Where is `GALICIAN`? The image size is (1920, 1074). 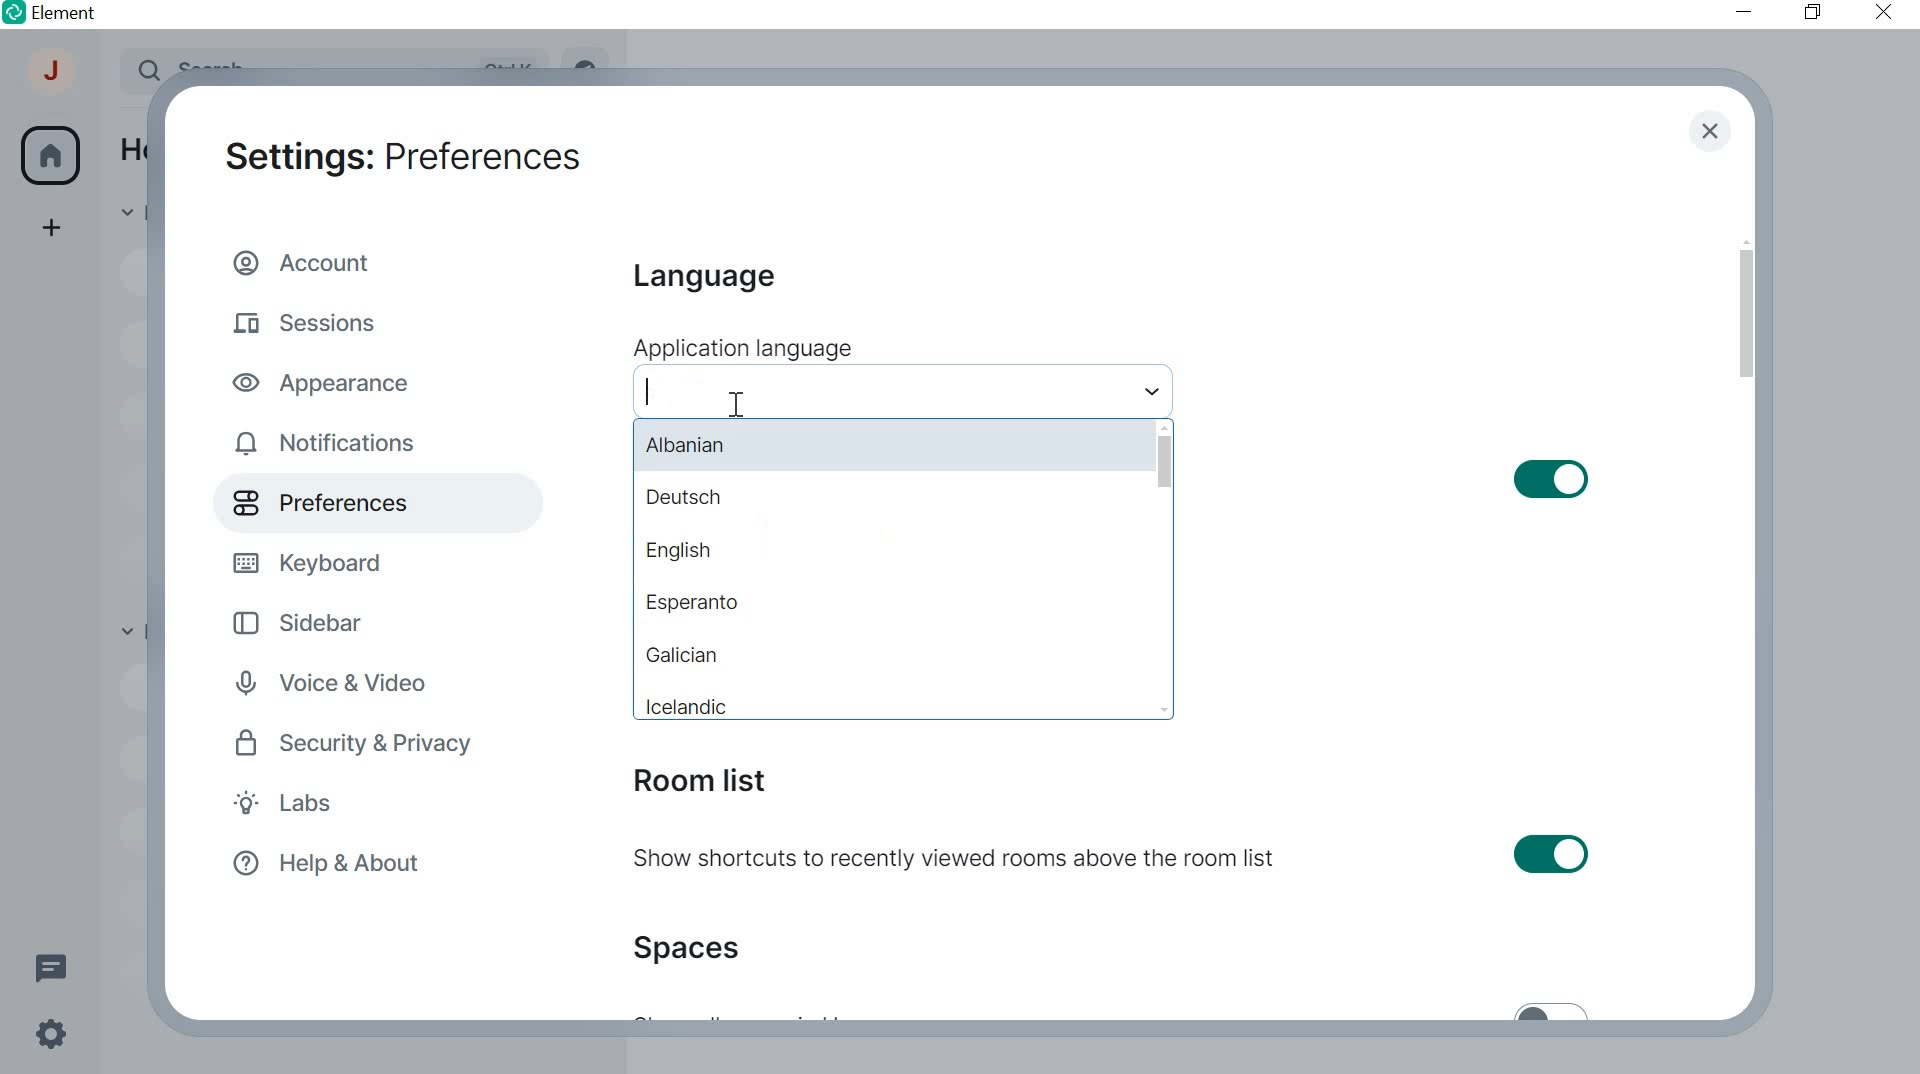 GALICIAN is located at coordinates (896, 652).